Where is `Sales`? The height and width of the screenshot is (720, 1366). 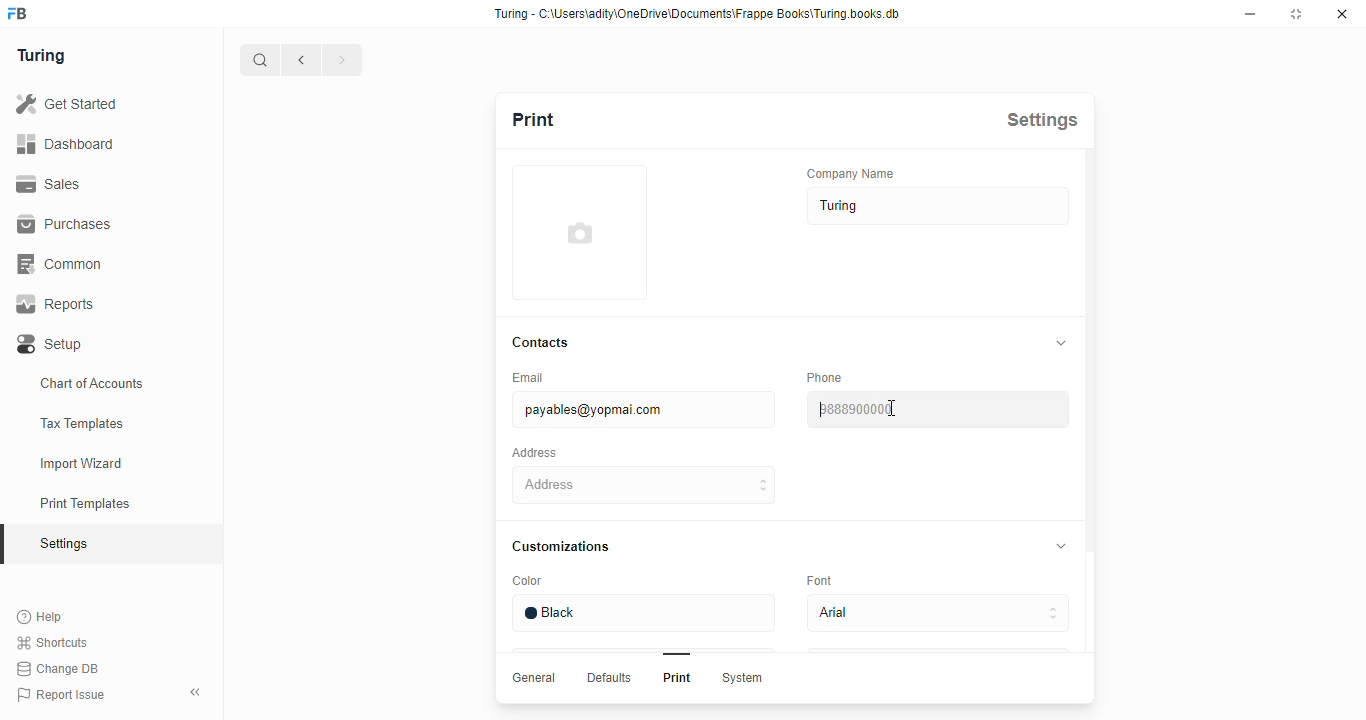
Sales is located at coordinates (98, 182).